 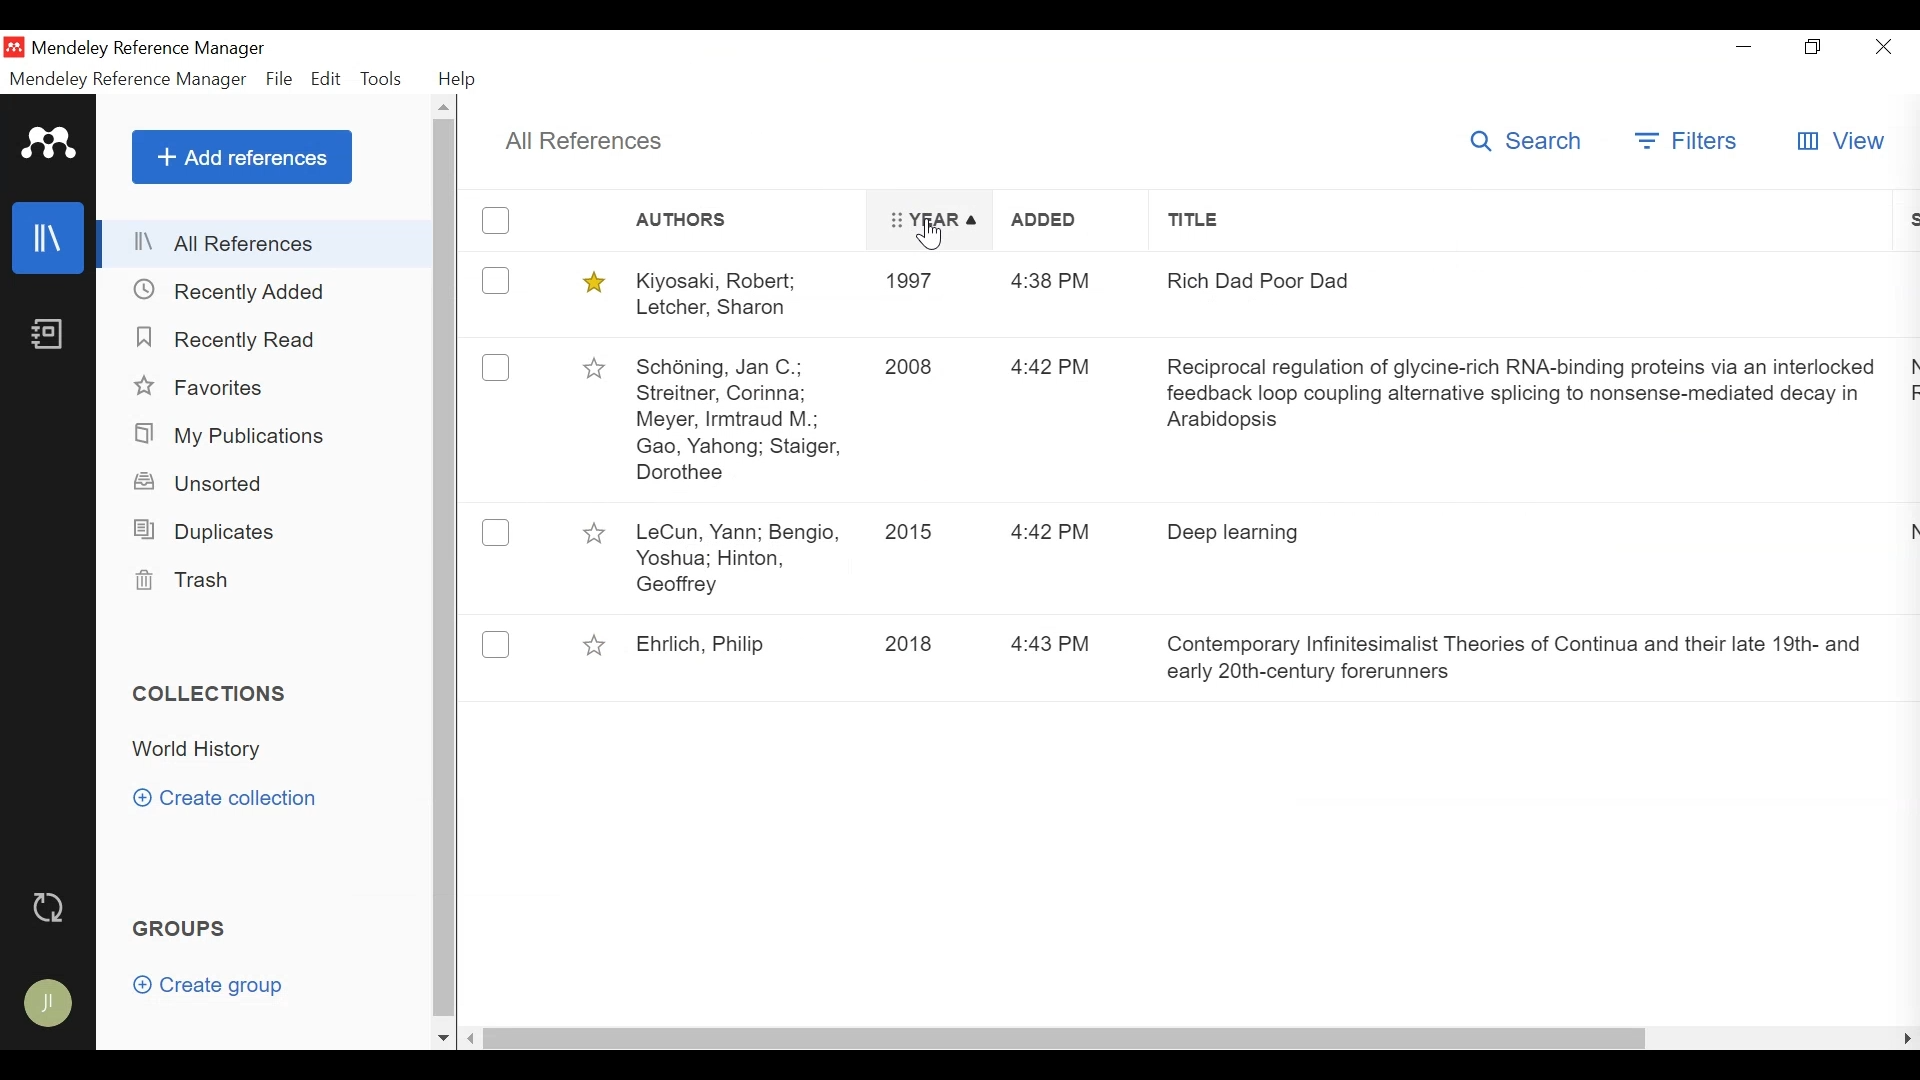 What do you see at coordinates (739, 298) in the screenshot?
I see `Kiyosaki, Robert, Letcer, Sharon` at bounding box center [739, 298].